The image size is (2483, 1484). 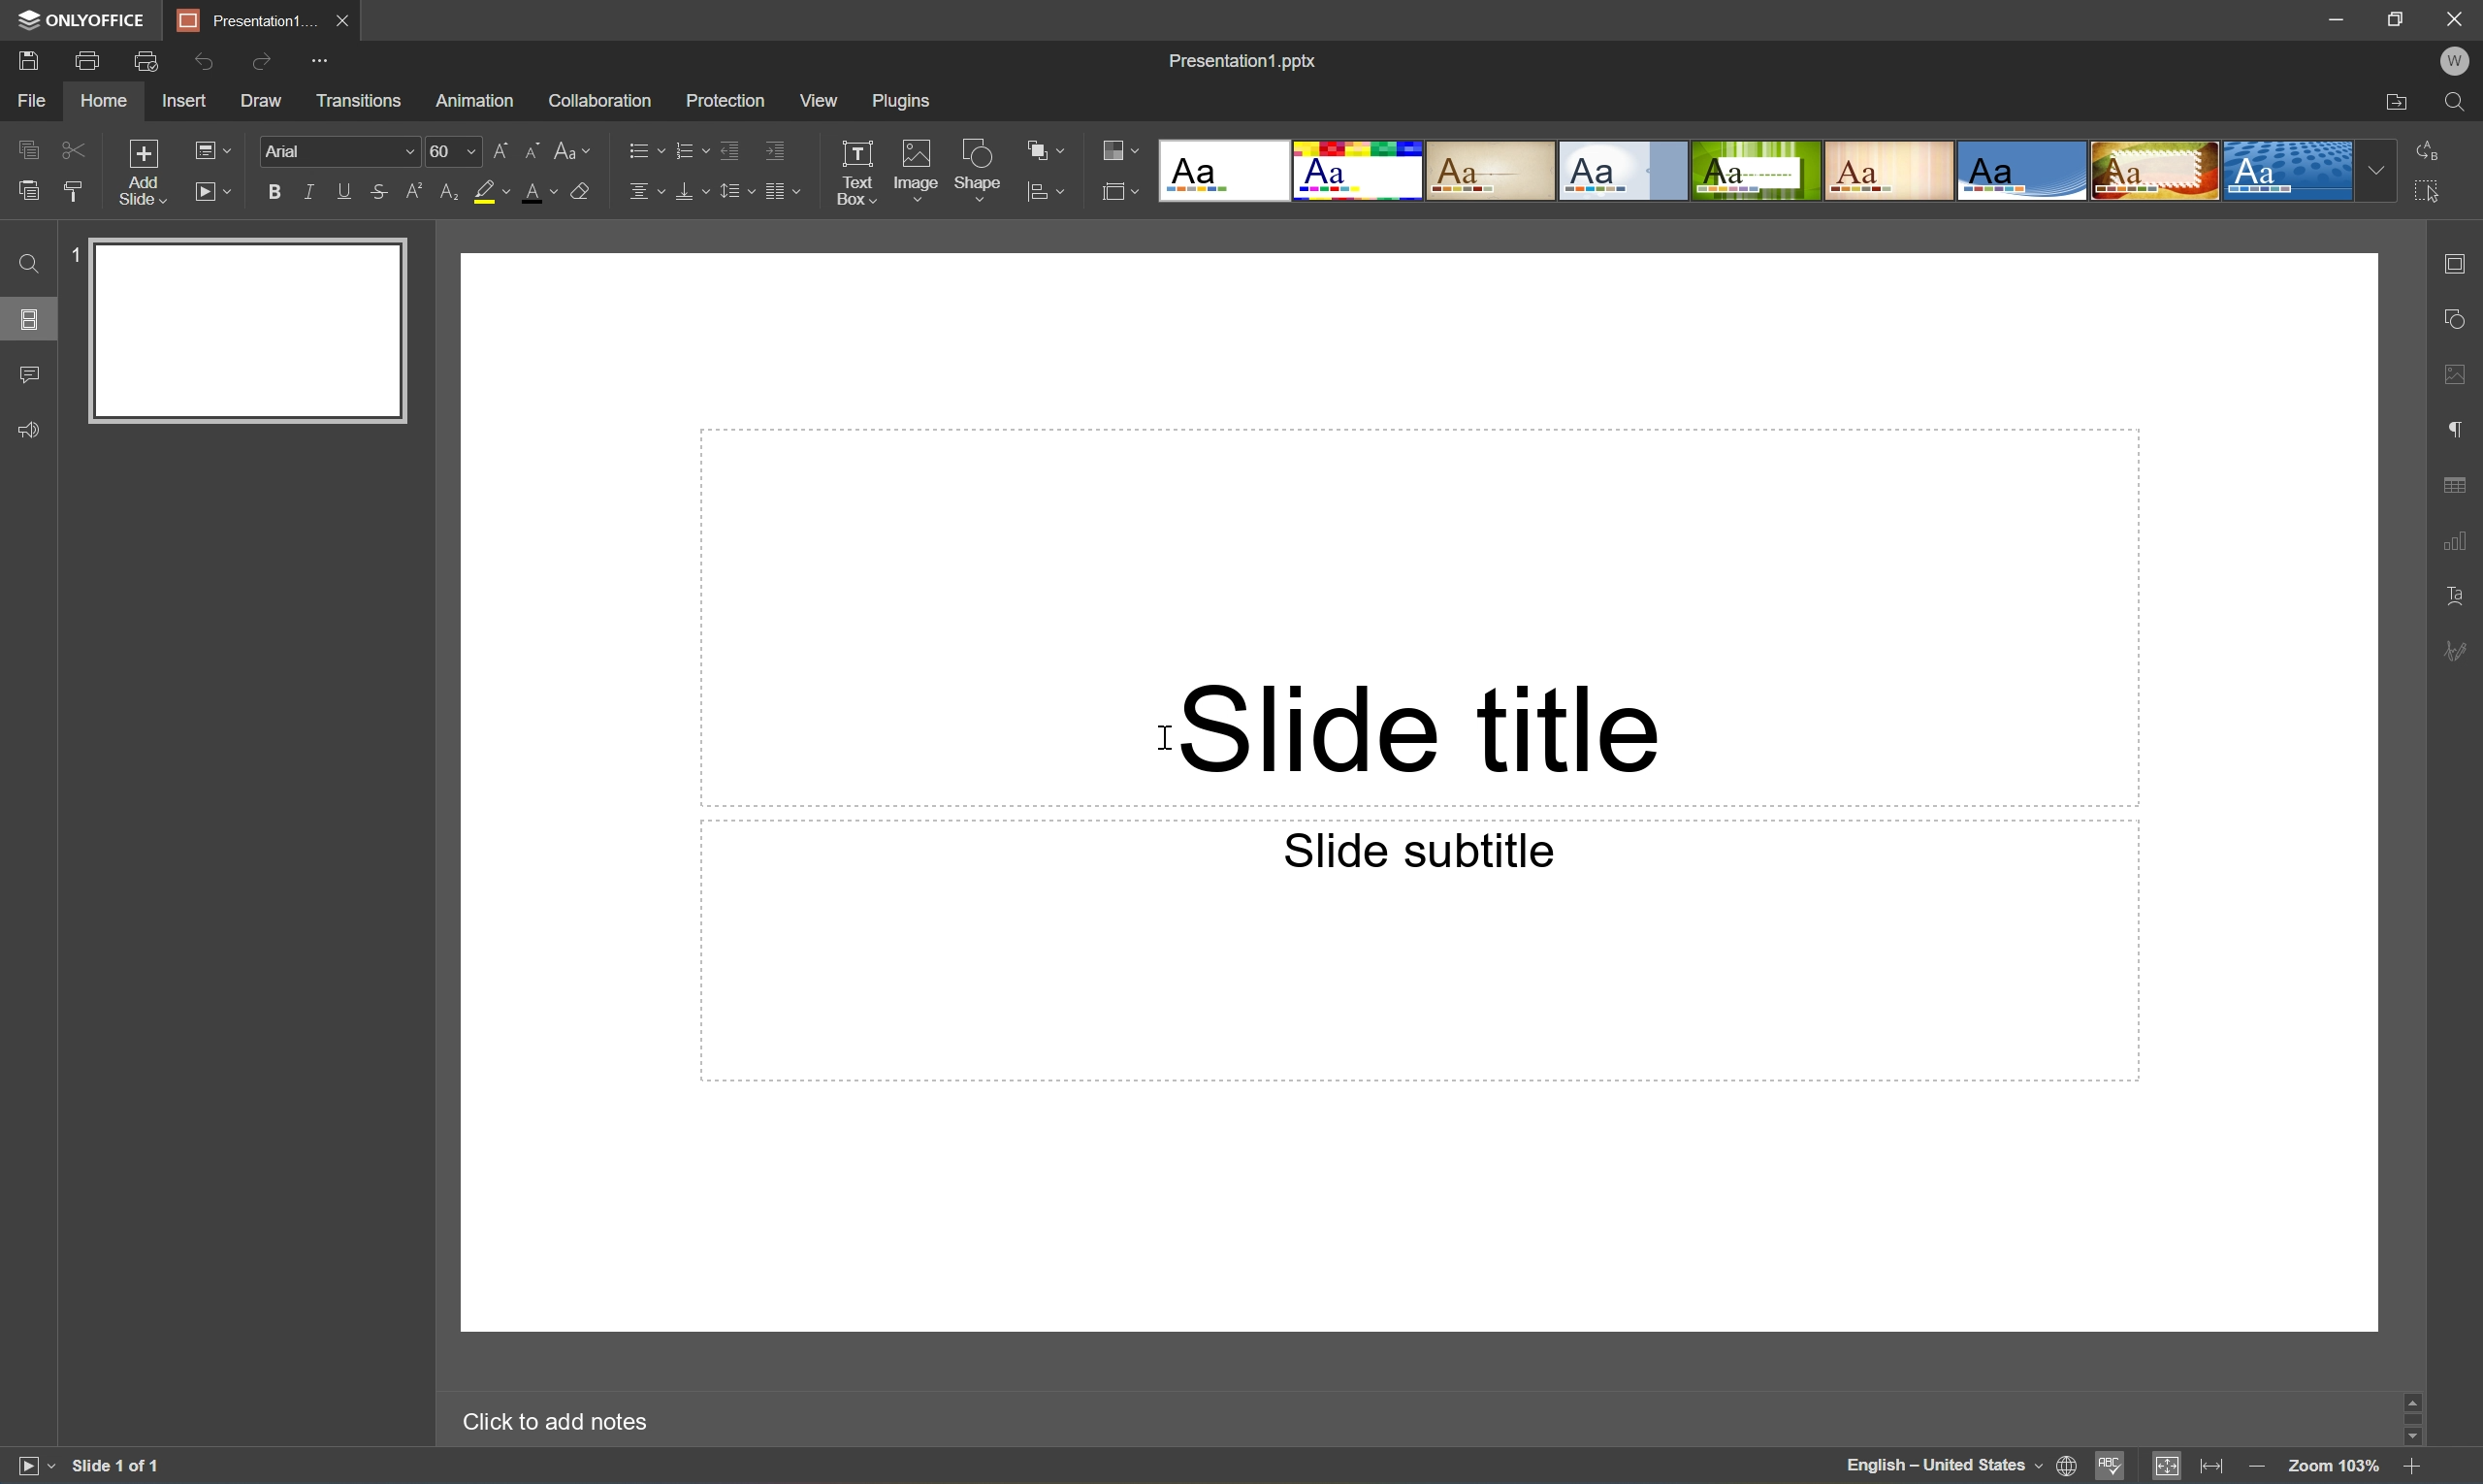 I want to click on Customize quick access toolbar, so click(x=320, y=64).